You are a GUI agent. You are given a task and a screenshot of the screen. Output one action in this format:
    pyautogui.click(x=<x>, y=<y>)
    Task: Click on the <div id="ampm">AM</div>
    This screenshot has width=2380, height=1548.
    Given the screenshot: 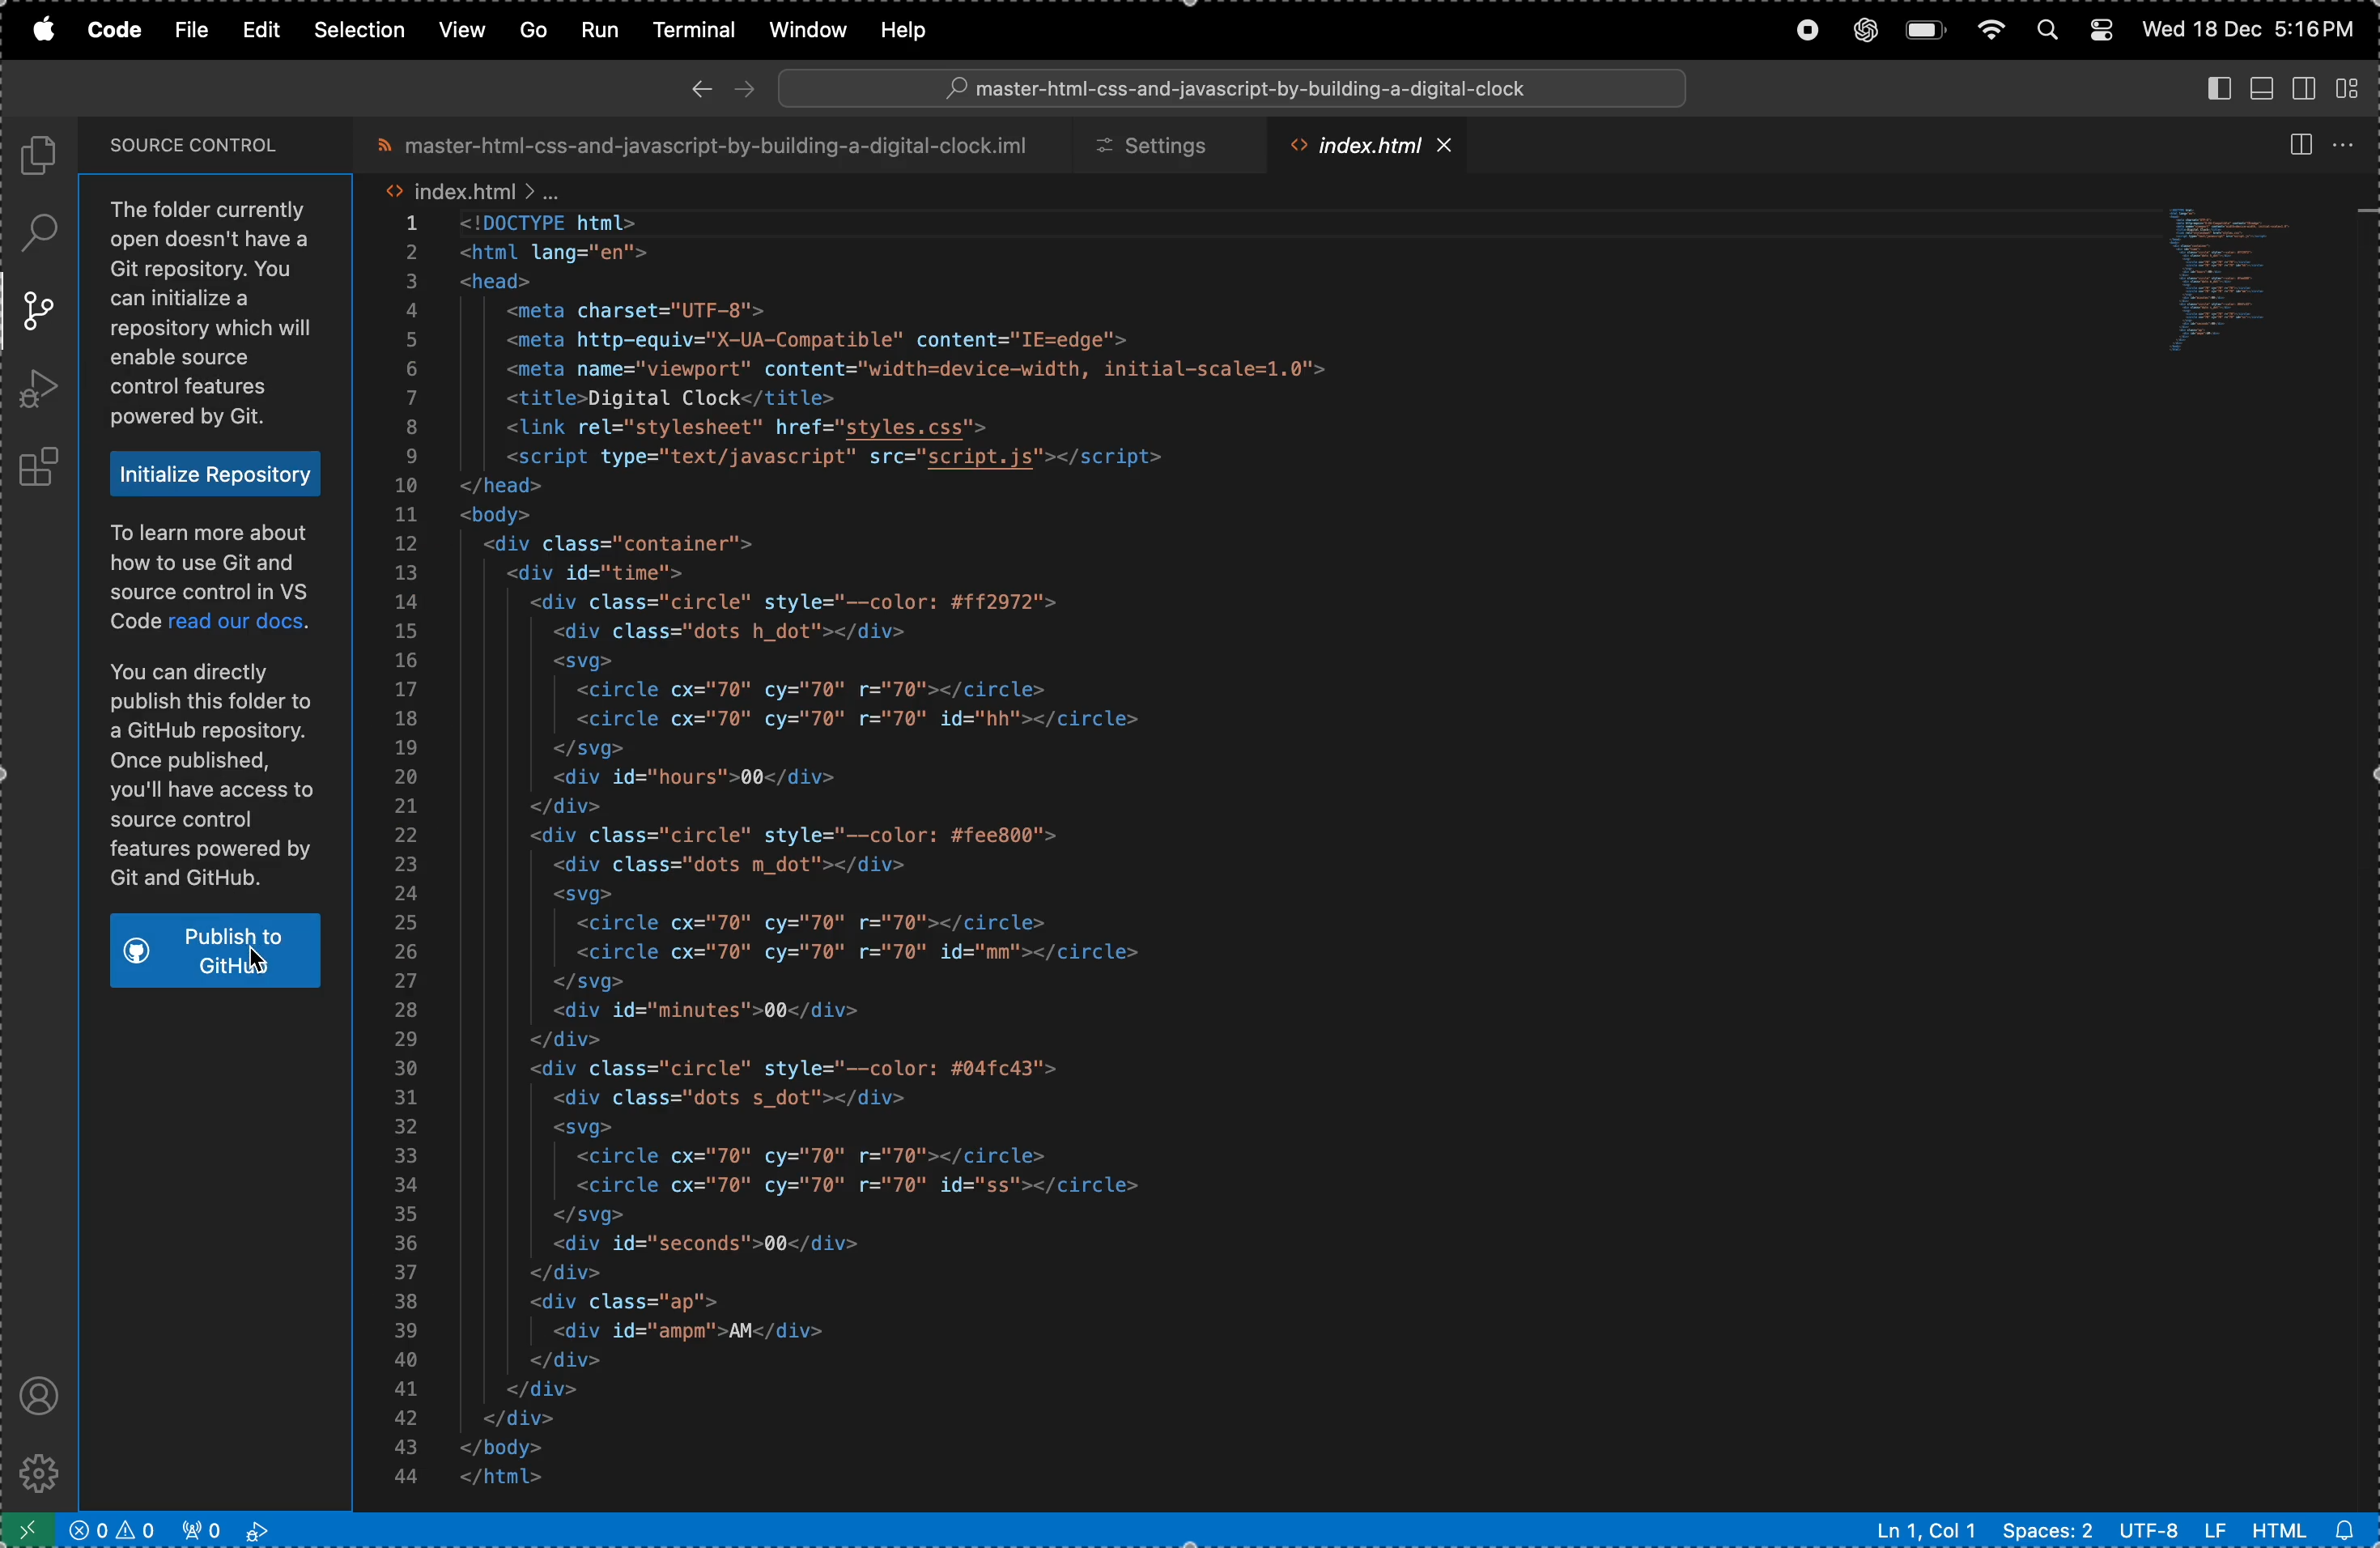 What is the action you would take?
    pyautogui.click(x=701, y=1331)
    